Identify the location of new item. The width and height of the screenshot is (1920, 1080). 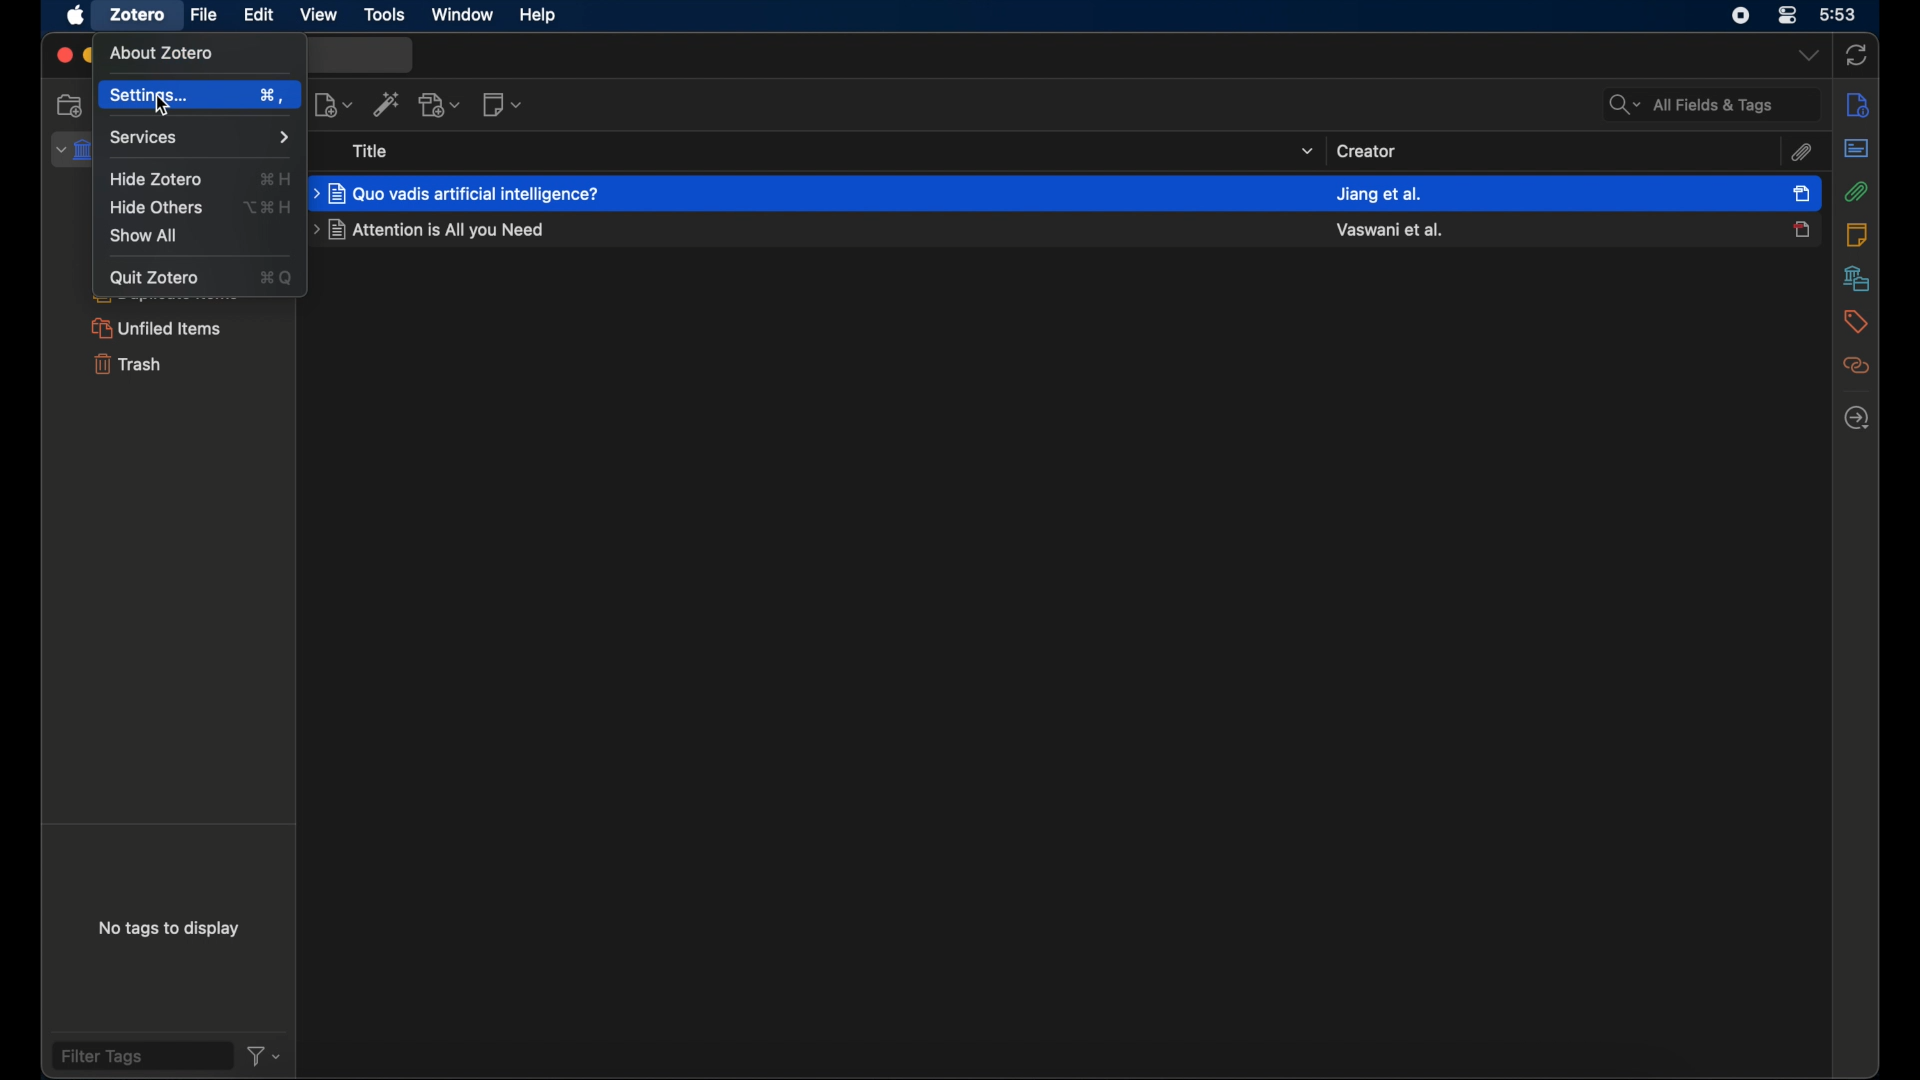
(335, 105).